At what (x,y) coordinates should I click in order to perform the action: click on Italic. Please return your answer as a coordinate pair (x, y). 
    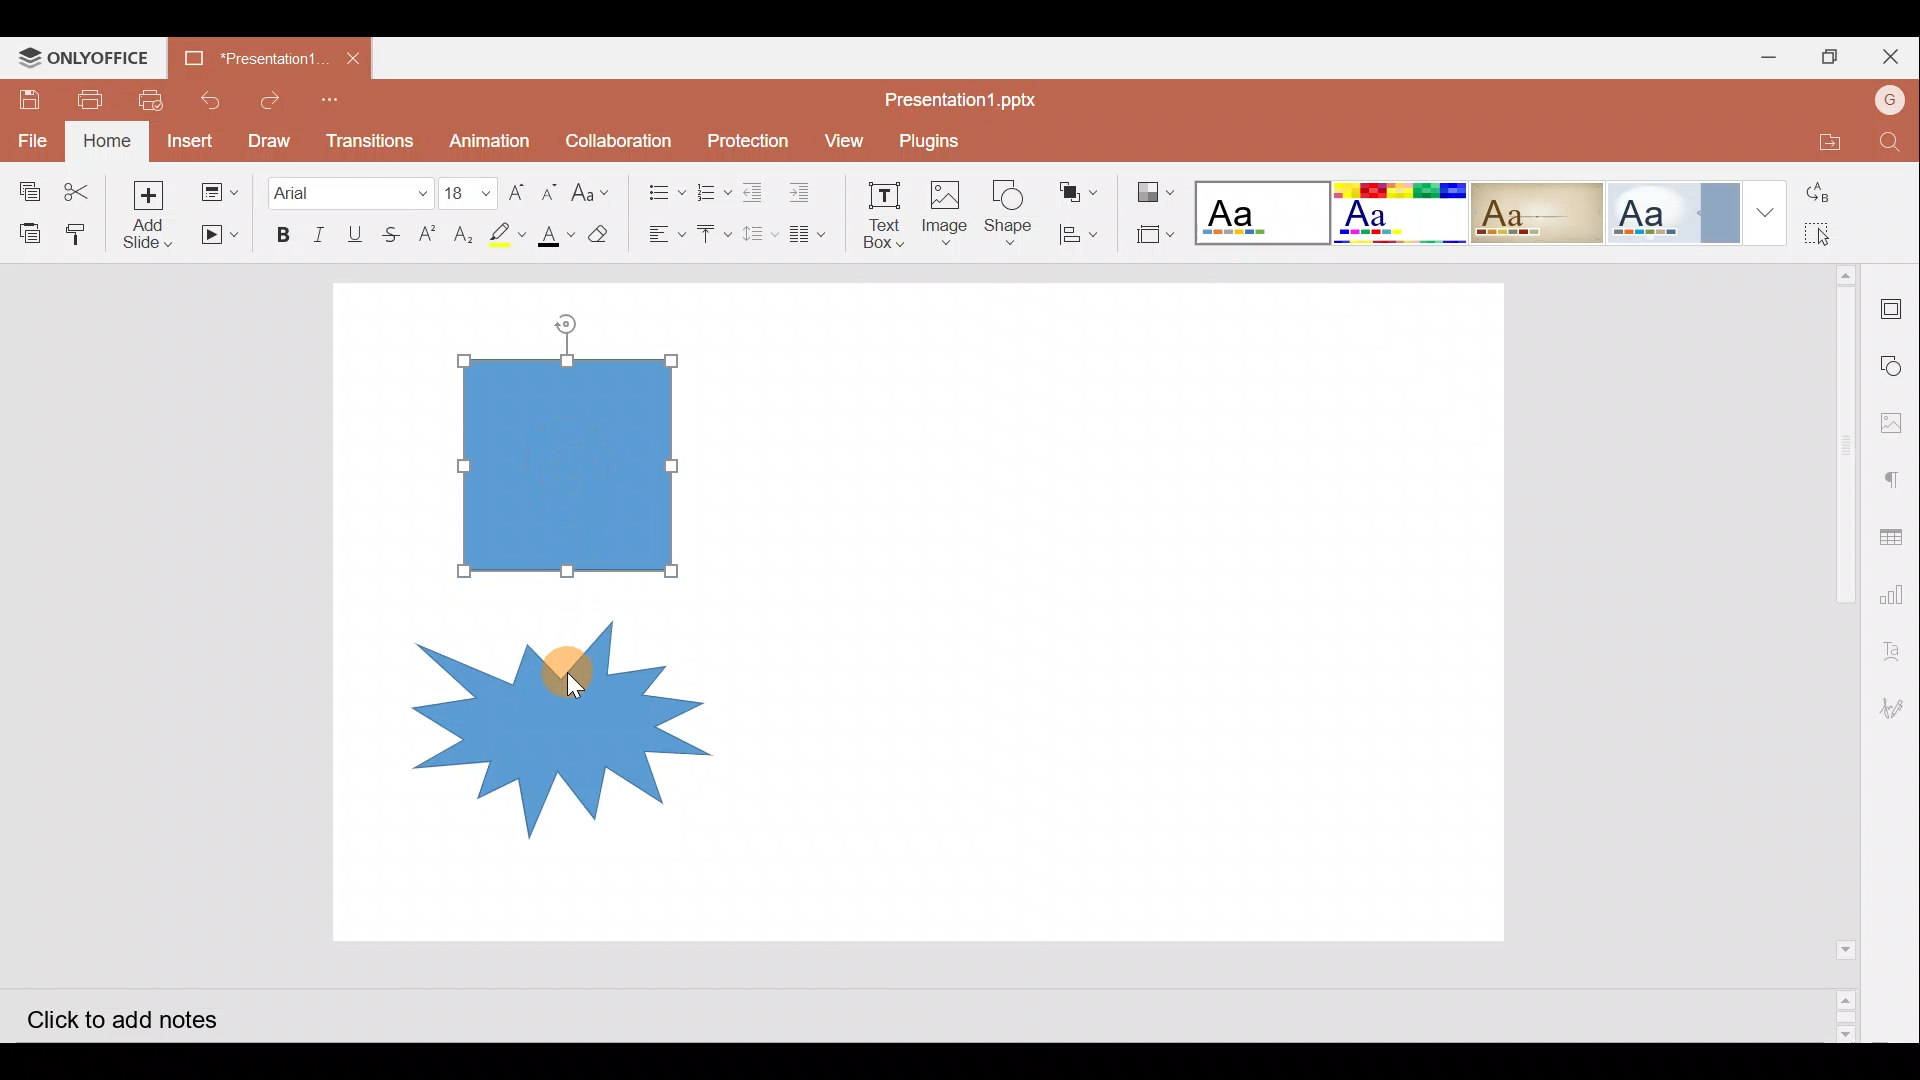
    Looking at the image, I should click on (319, 230).